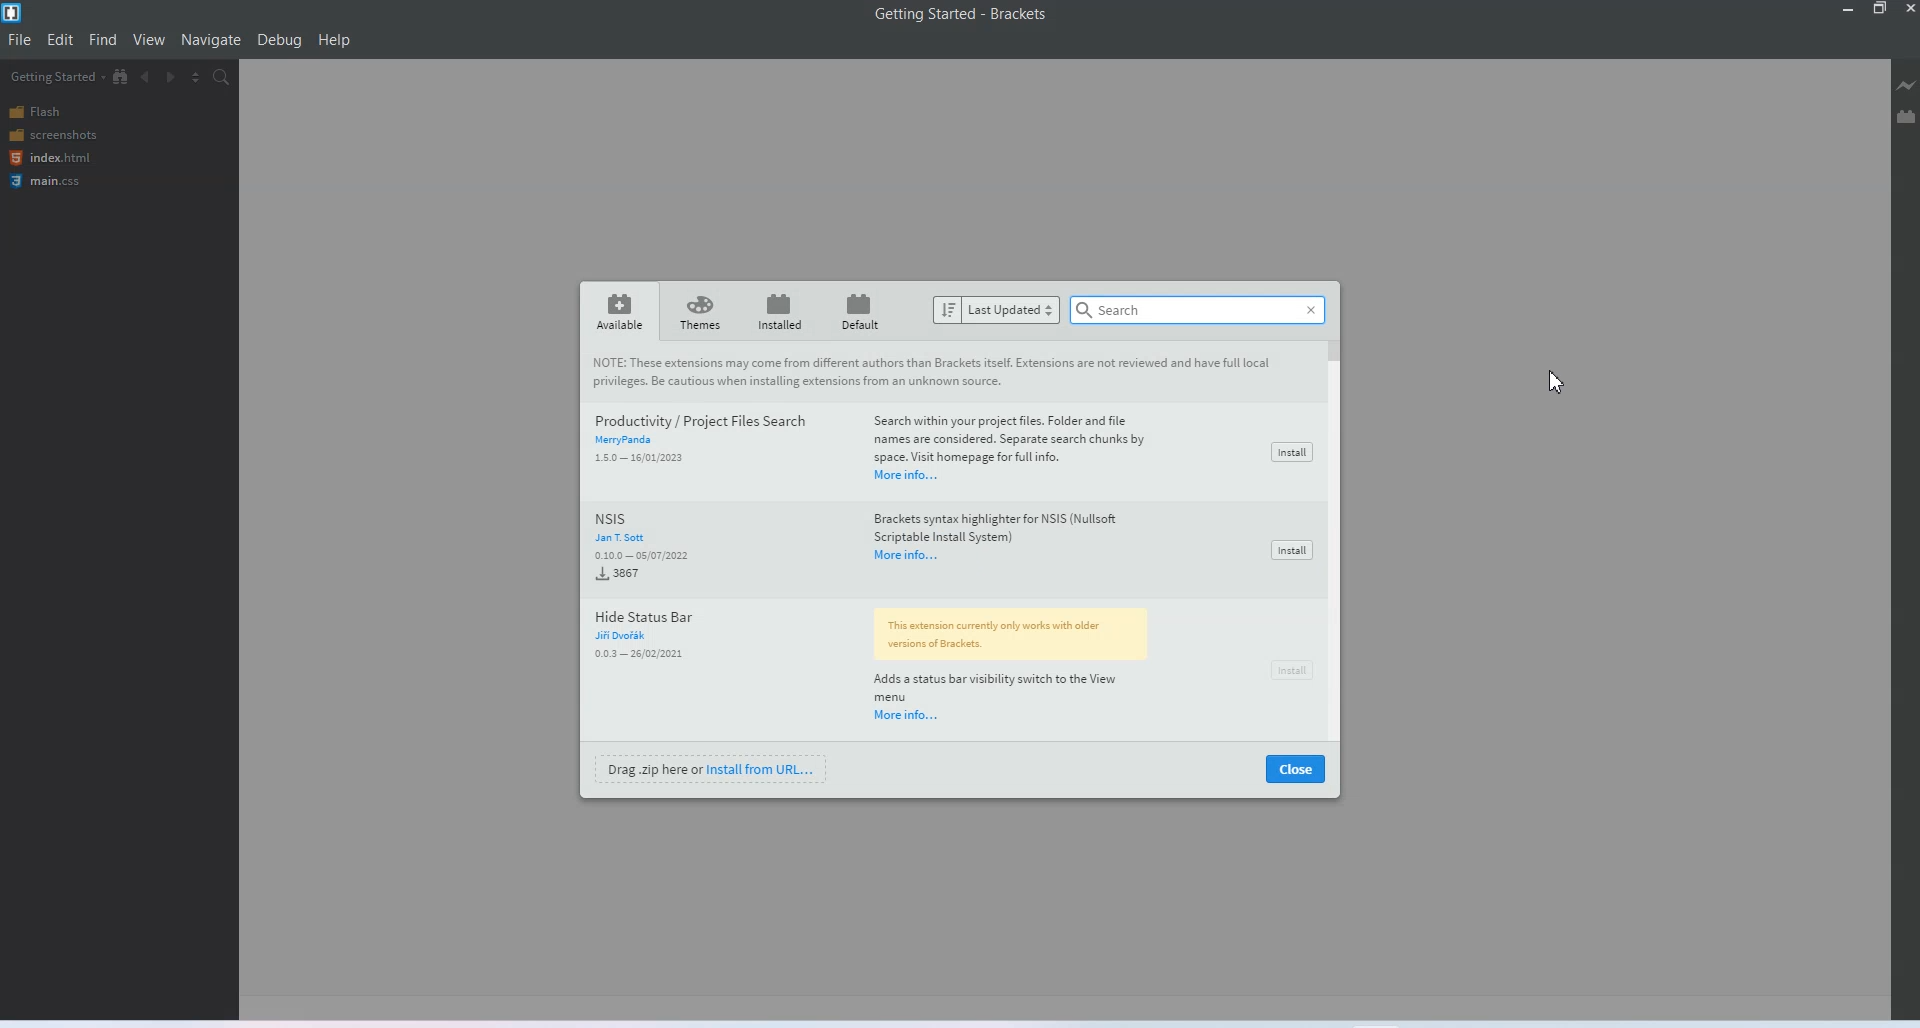 The width and height of the screenshot is (1920, 1028). Describe the element at coordinates (711, 768) in the screenshot. I see `Install from URL` at that location.